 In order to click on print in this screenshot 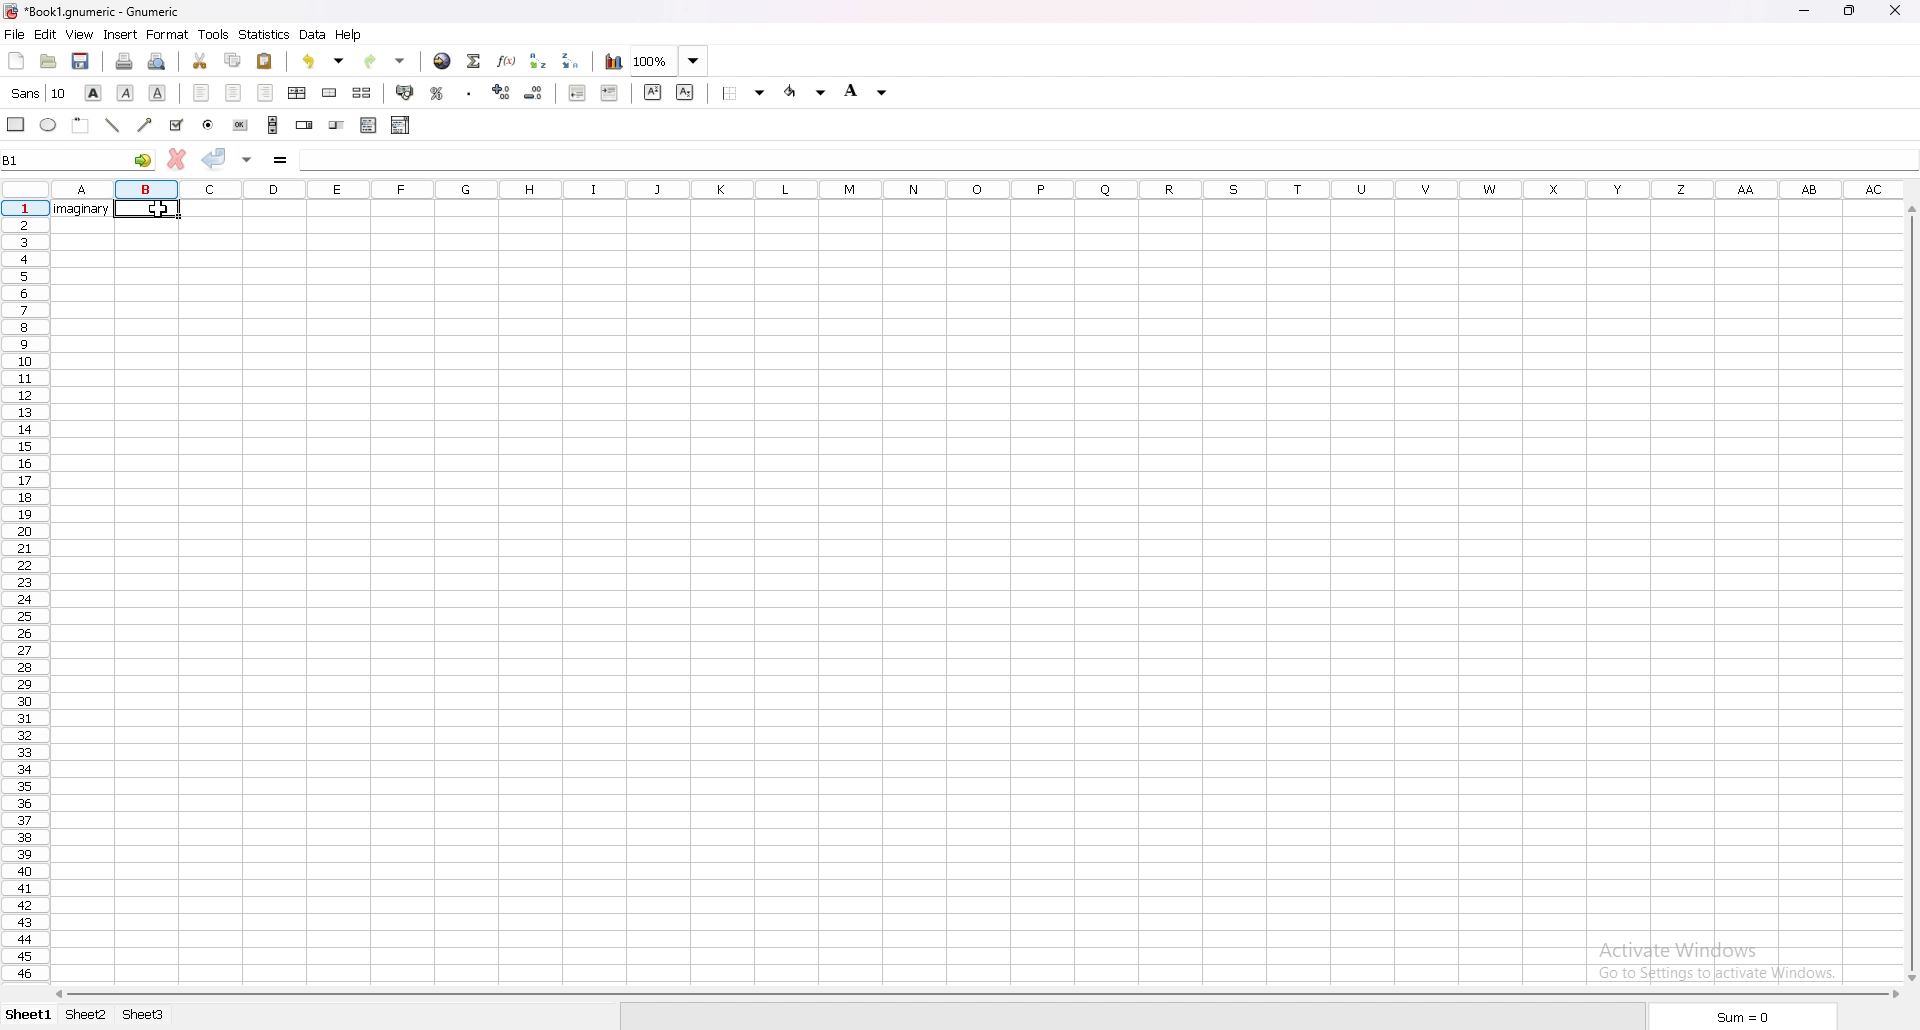, I will do `click(125, 61)`.